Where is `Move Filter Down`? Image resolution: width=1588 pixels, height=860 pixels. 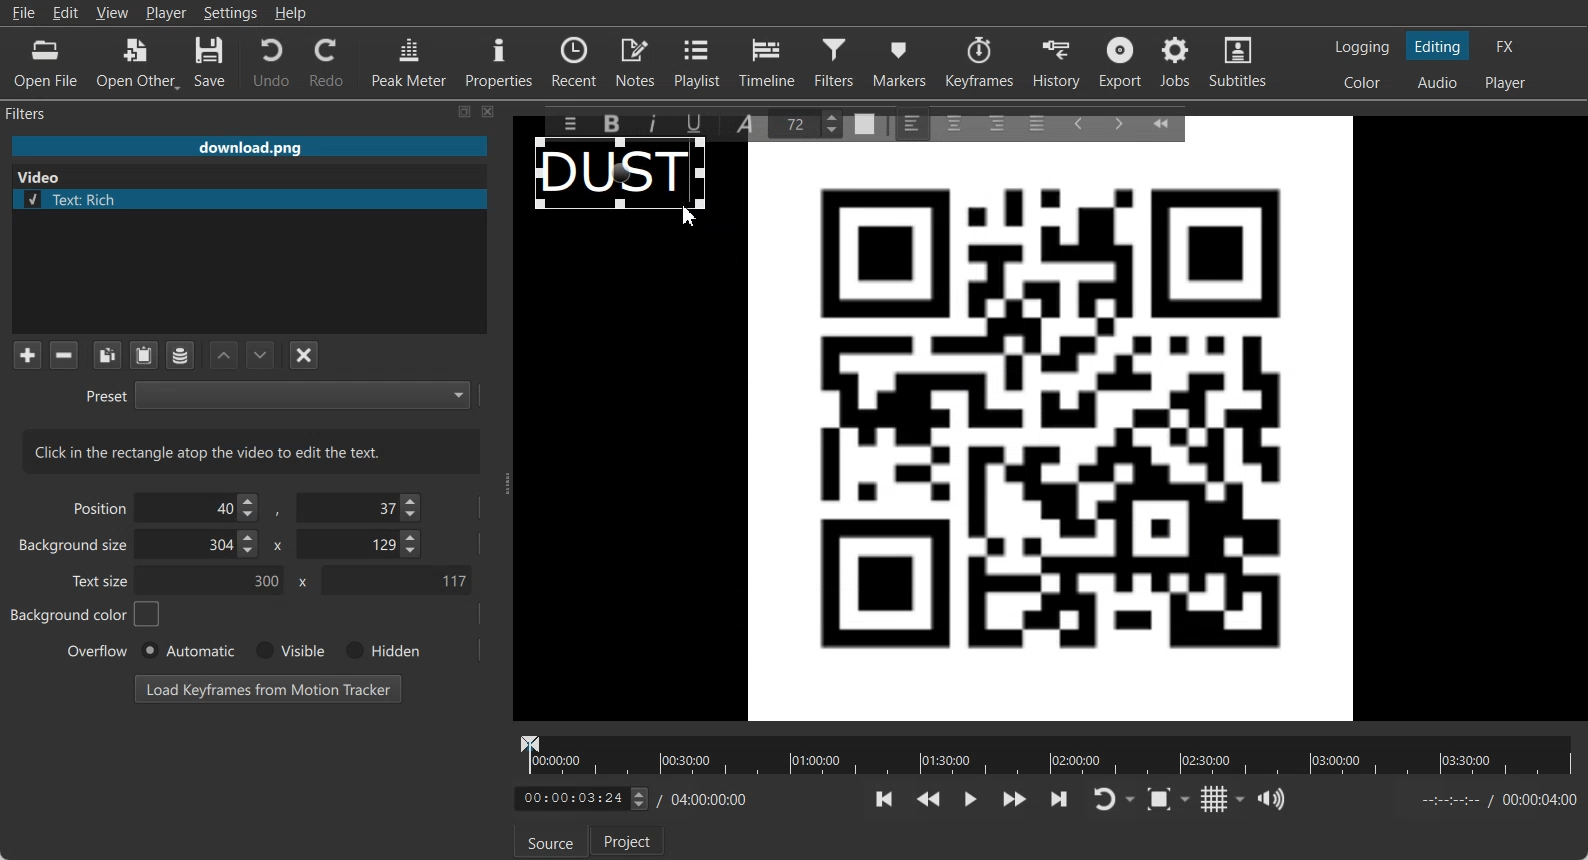 Move Filter Down is located at coordinates (261, 355).